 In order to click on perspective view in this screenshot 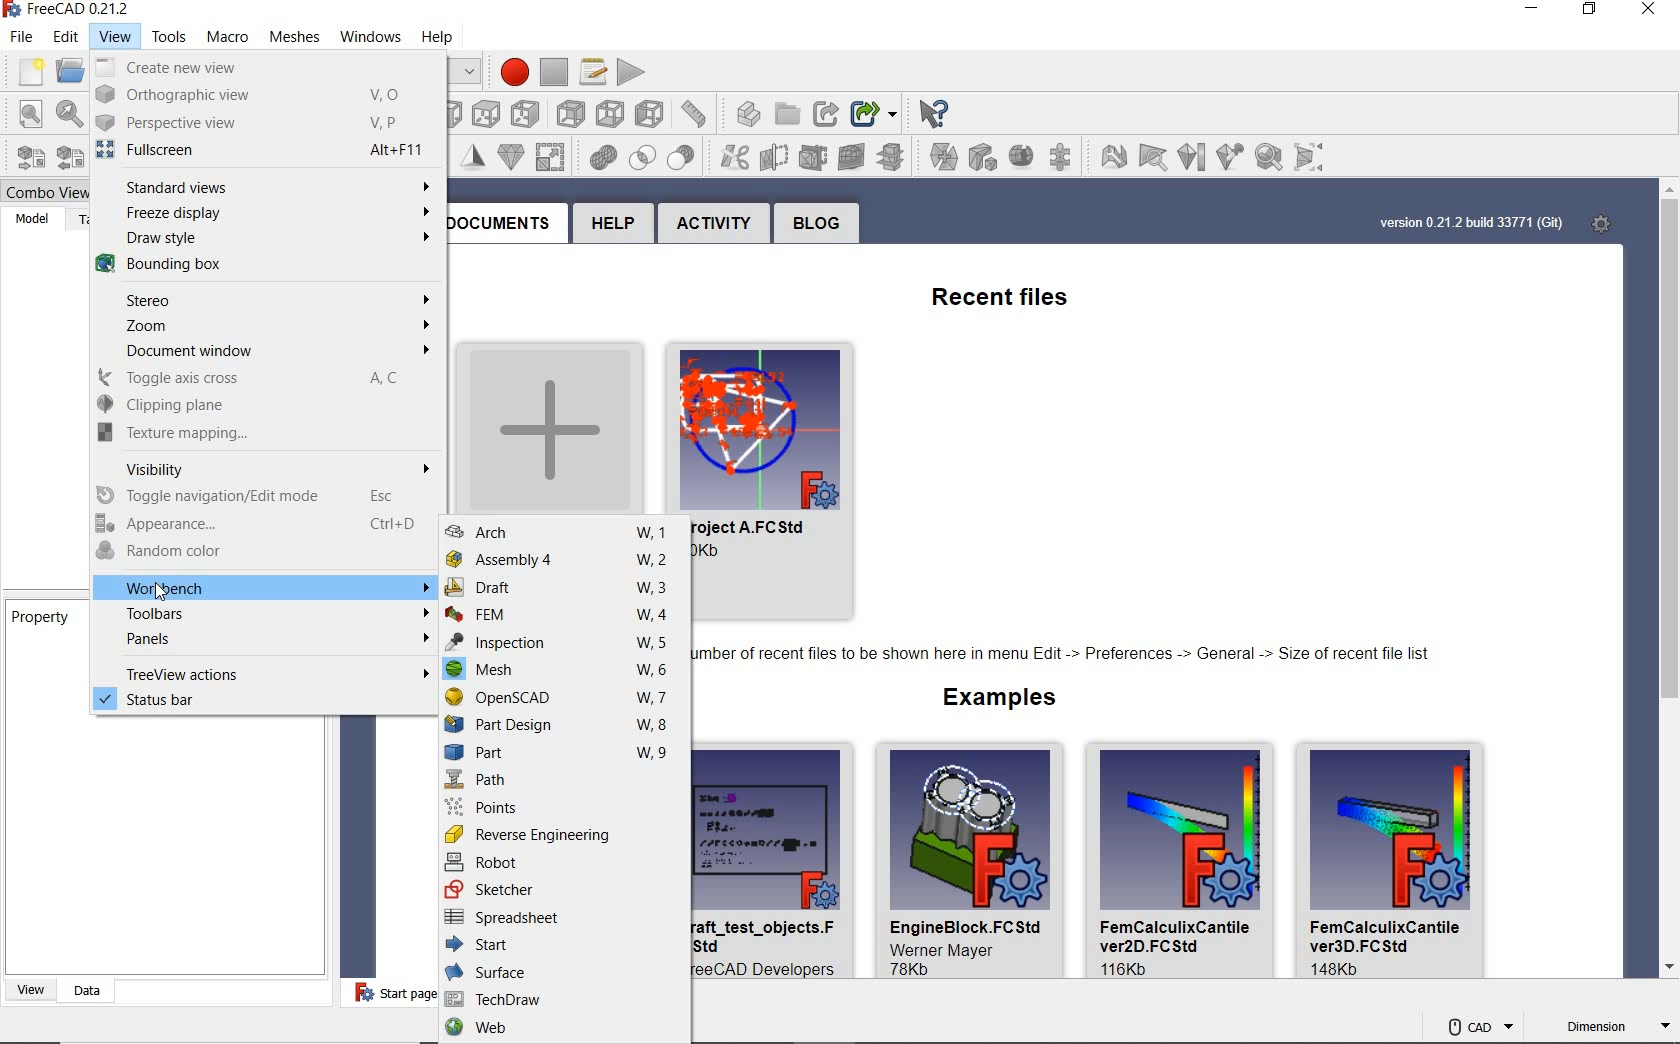, I will do `click(255, 122)`.